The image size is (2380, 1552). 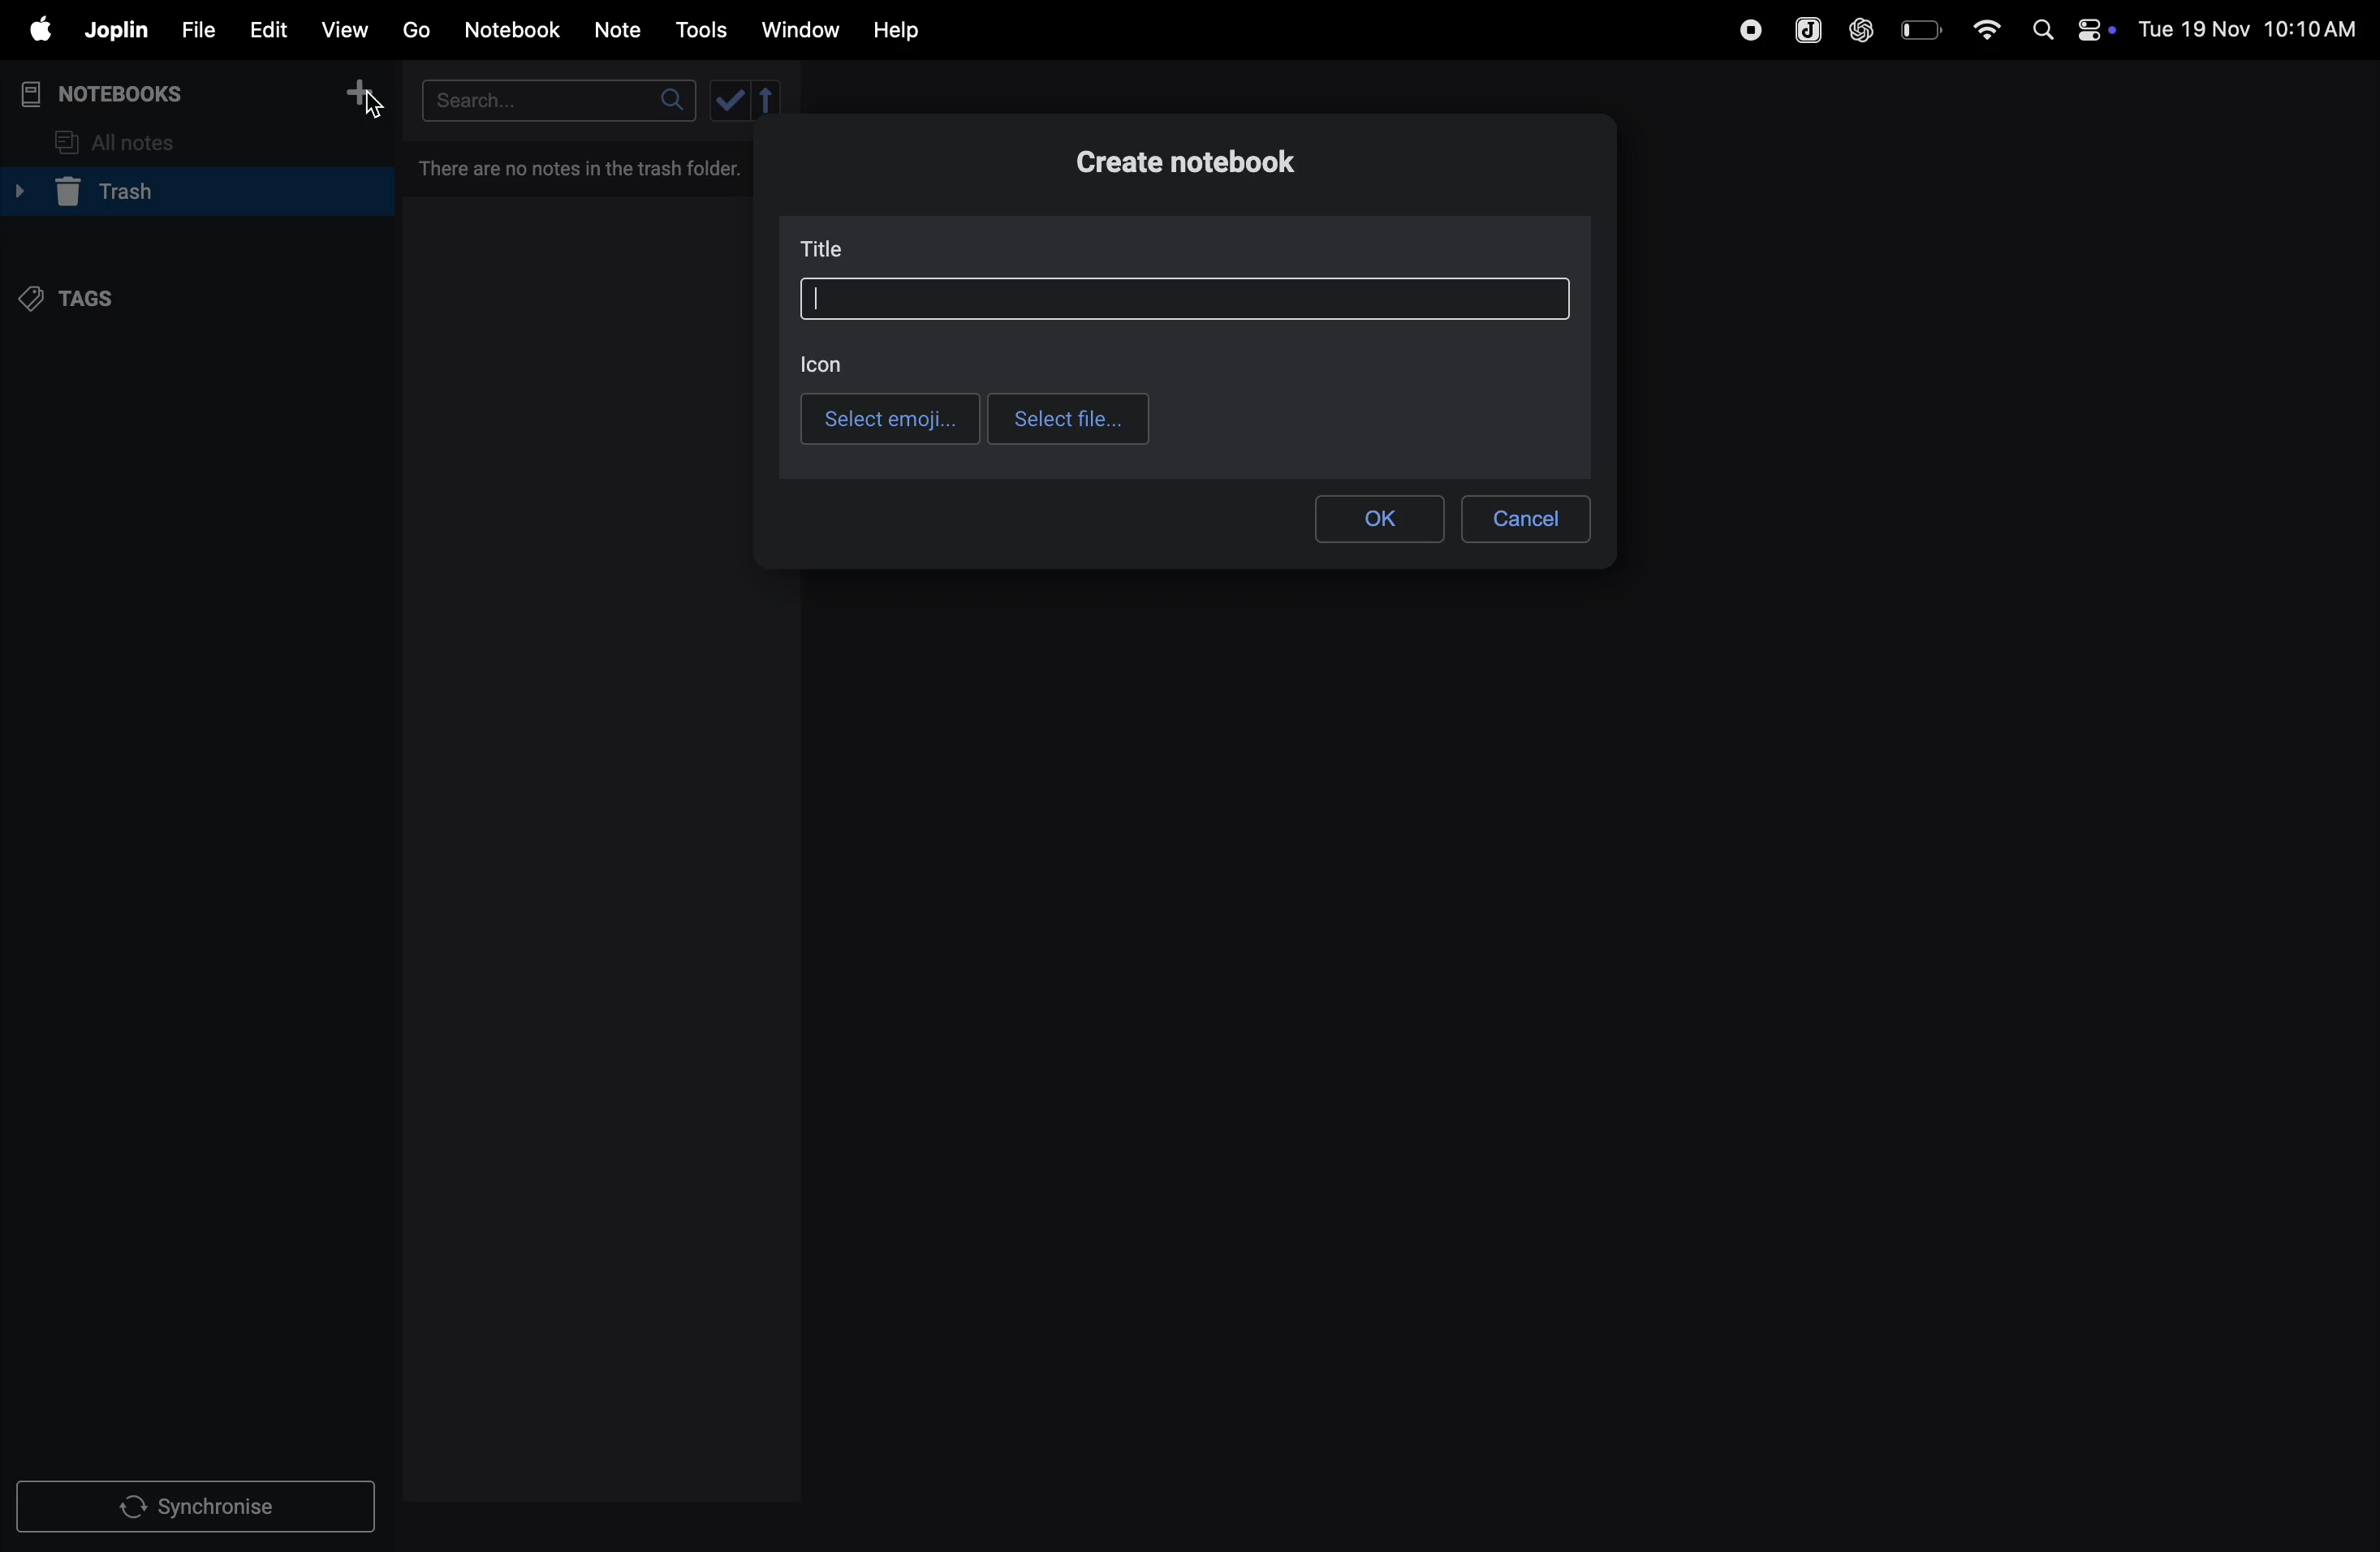 I want to click on icon, so click(x=825, y=364).